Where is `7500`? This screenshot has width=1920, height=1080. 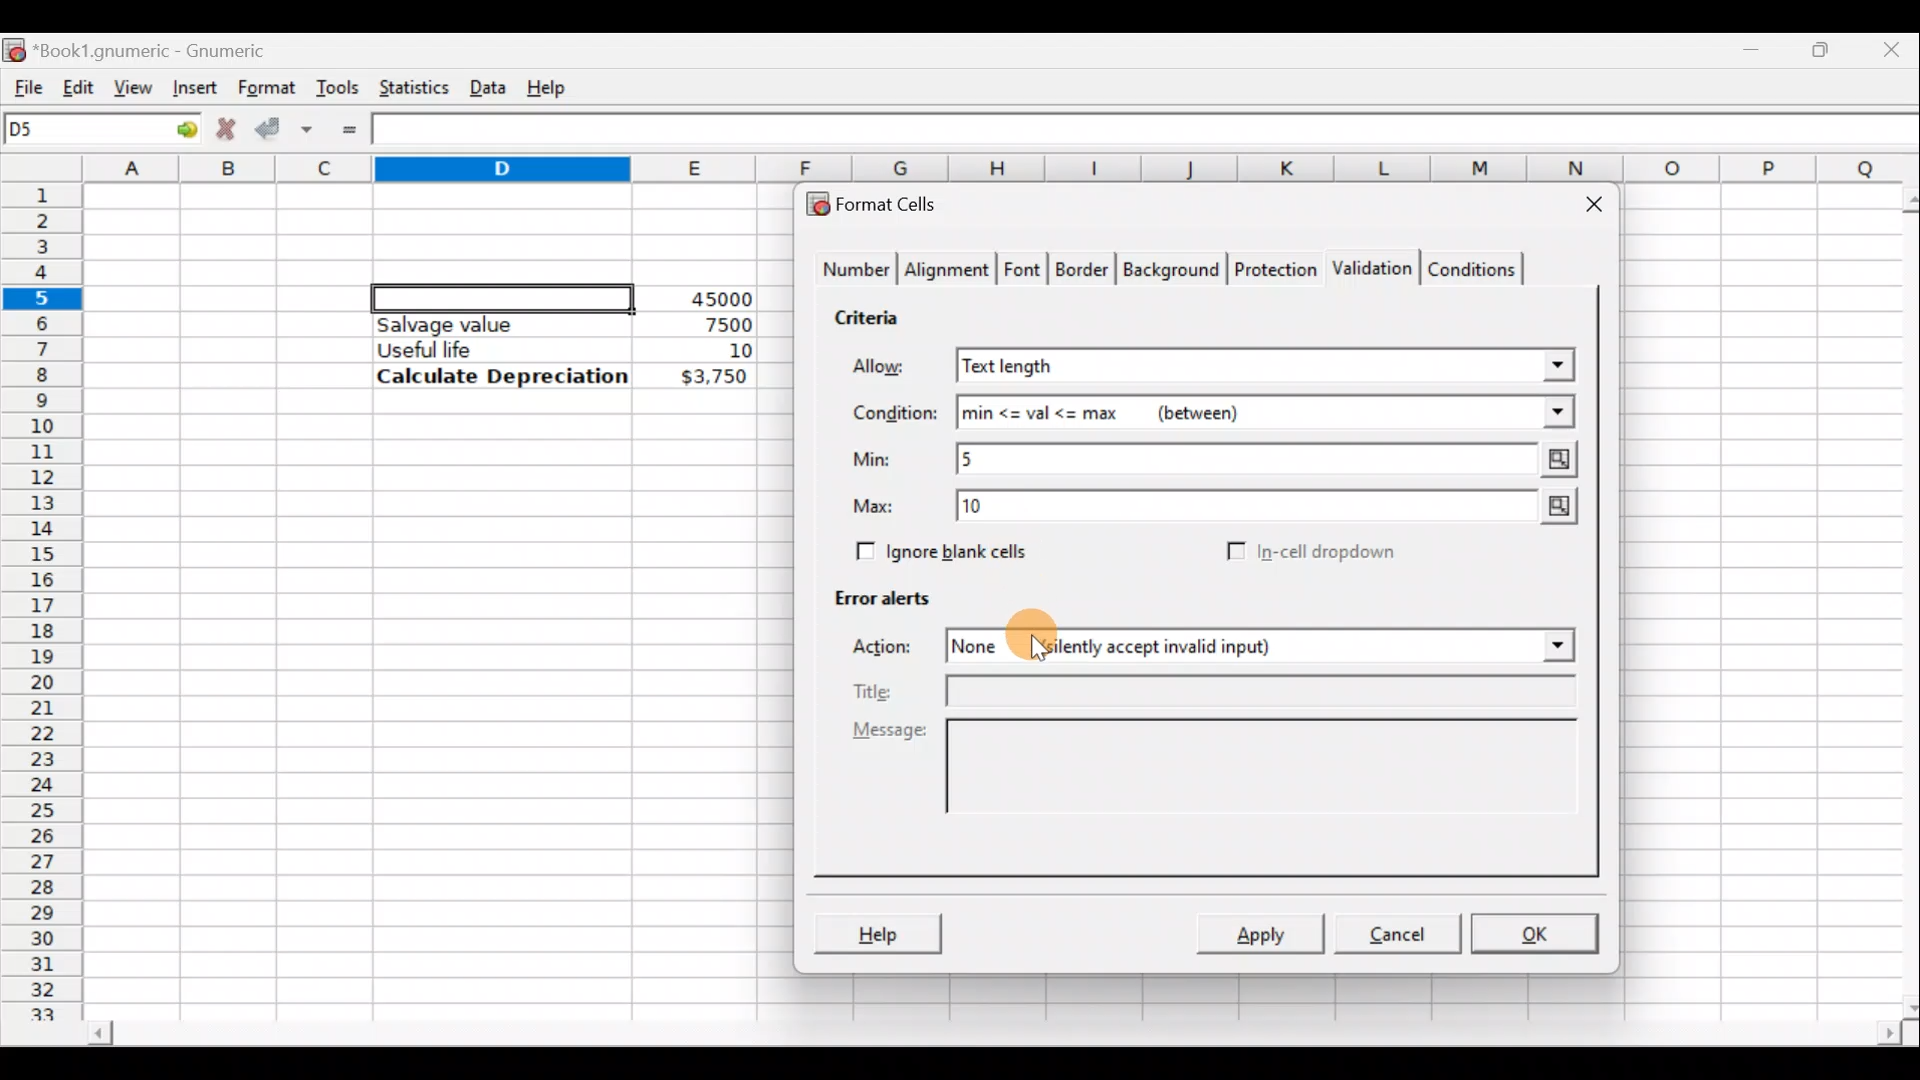 7500 is located at coordinates (696, 323).